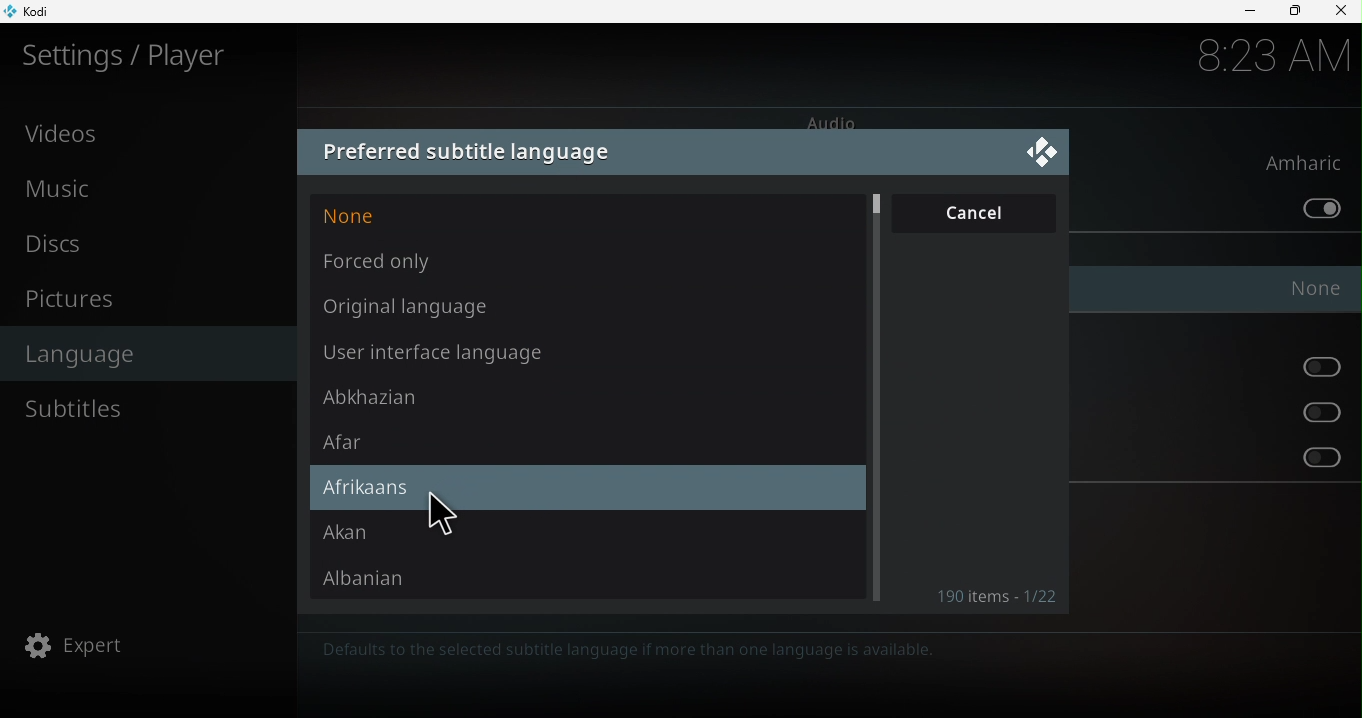 Image resolution: width=1362 pixels, height=718 pixels. What do you see at coordinates (1340, 11) in the screenshot?
I see `Close` at bounding box center [1340, 11].